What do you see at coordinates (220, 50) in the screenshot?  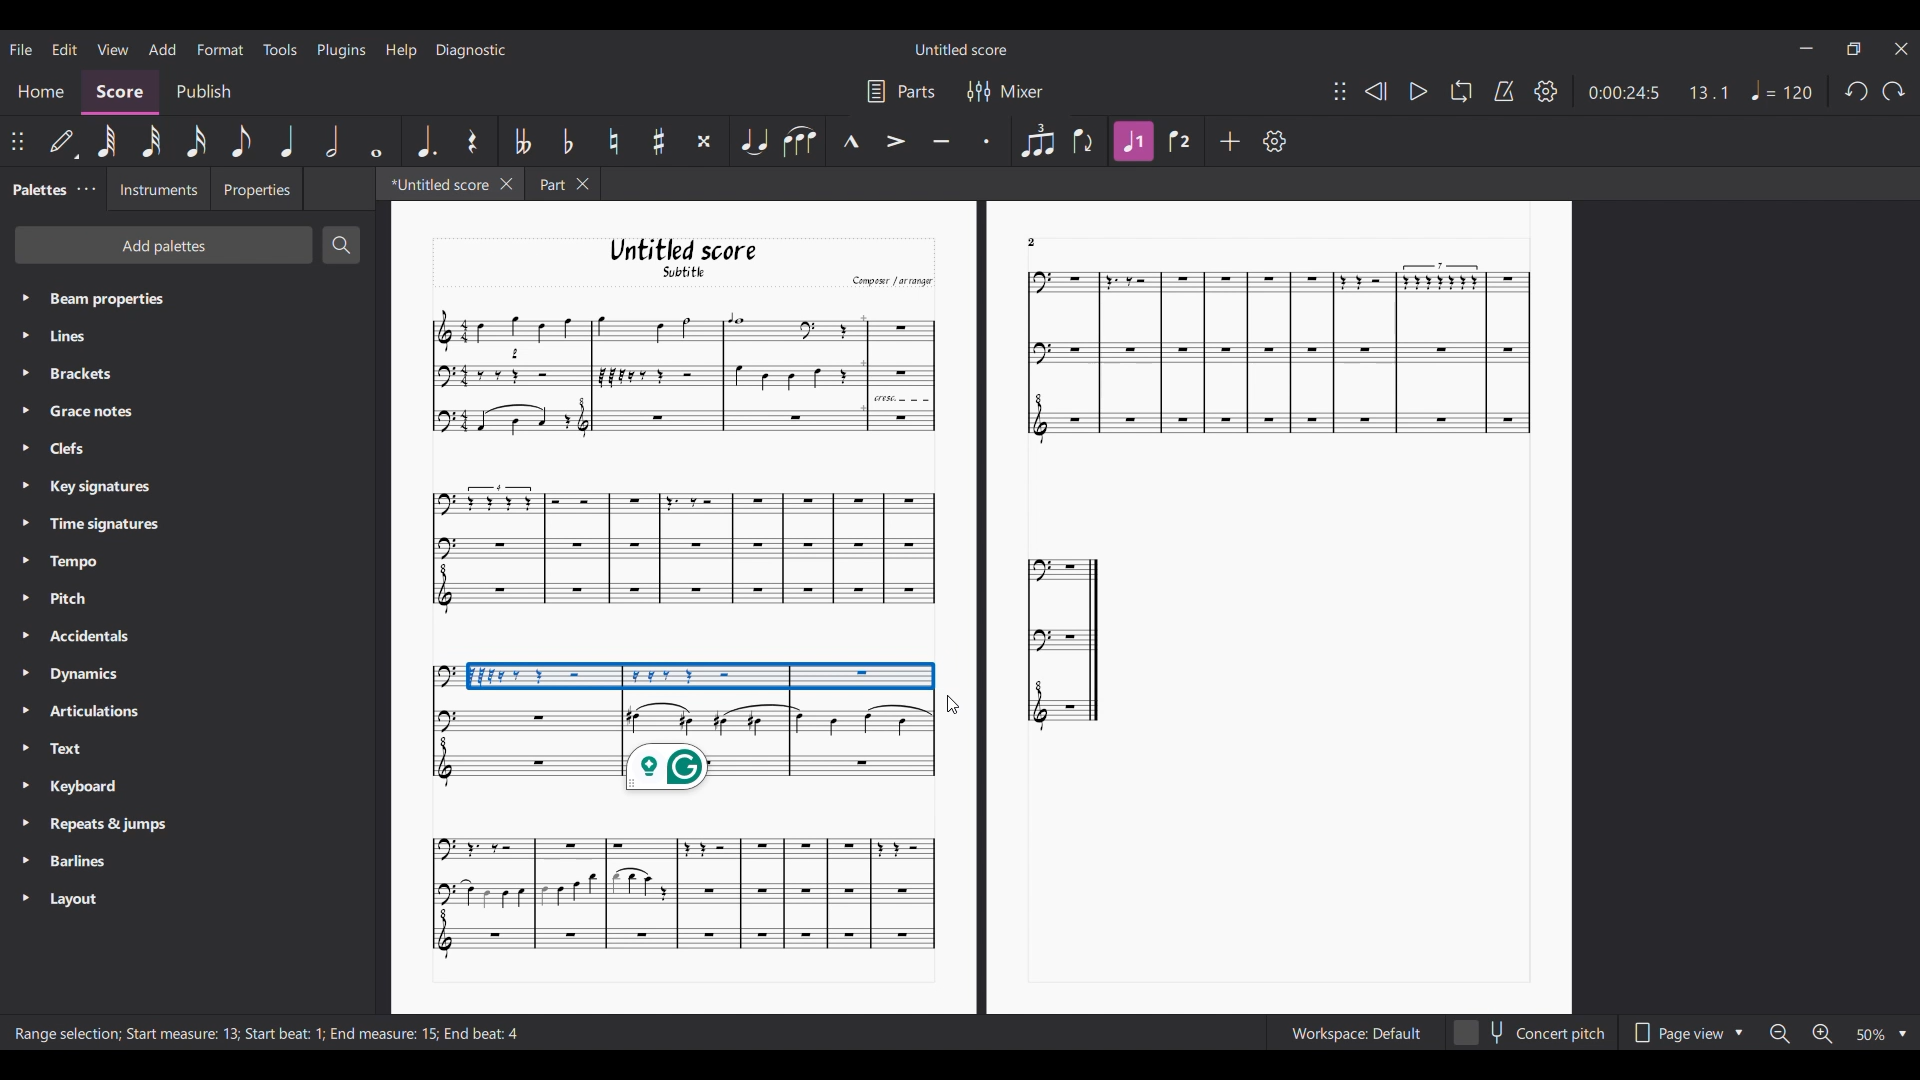 I see `Format menu` at bounding box center [220, 50].